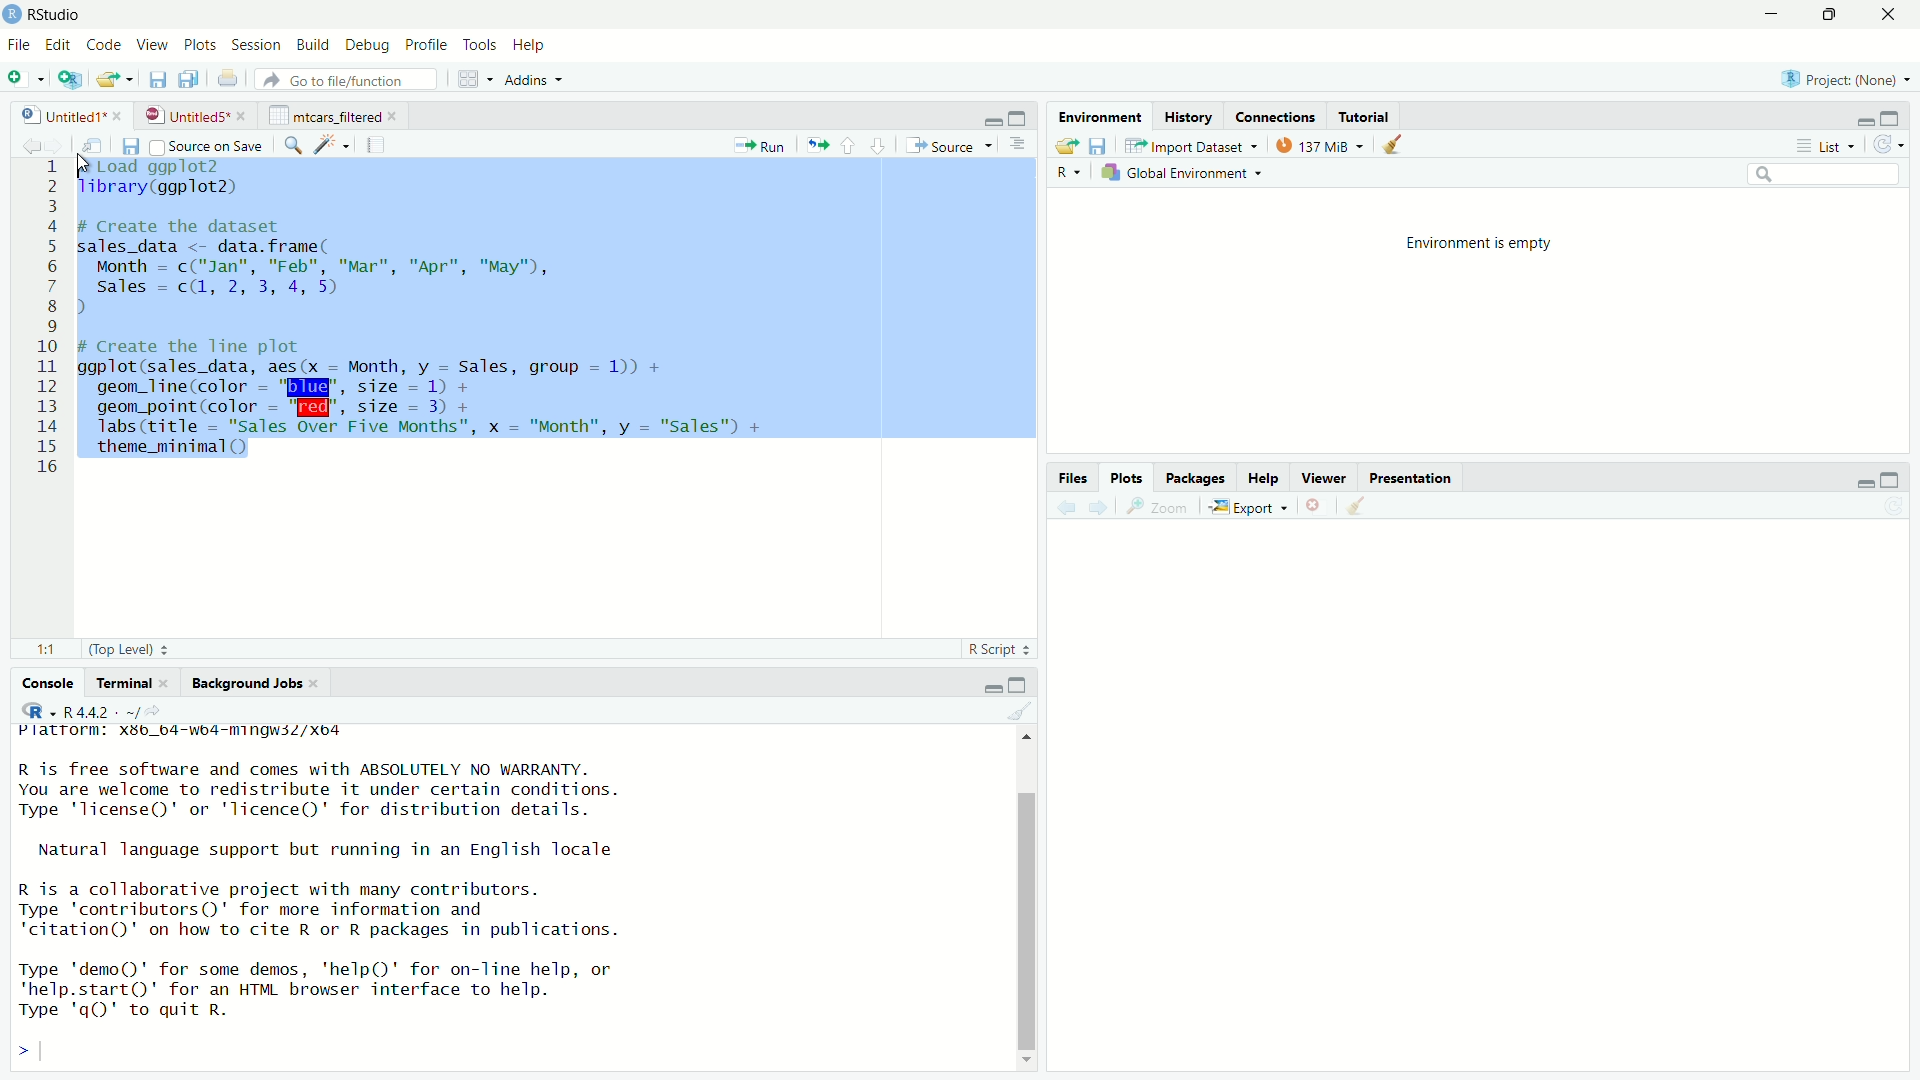 The image size is (1920, 1080). I want to click on code tools, so click(334, 144).